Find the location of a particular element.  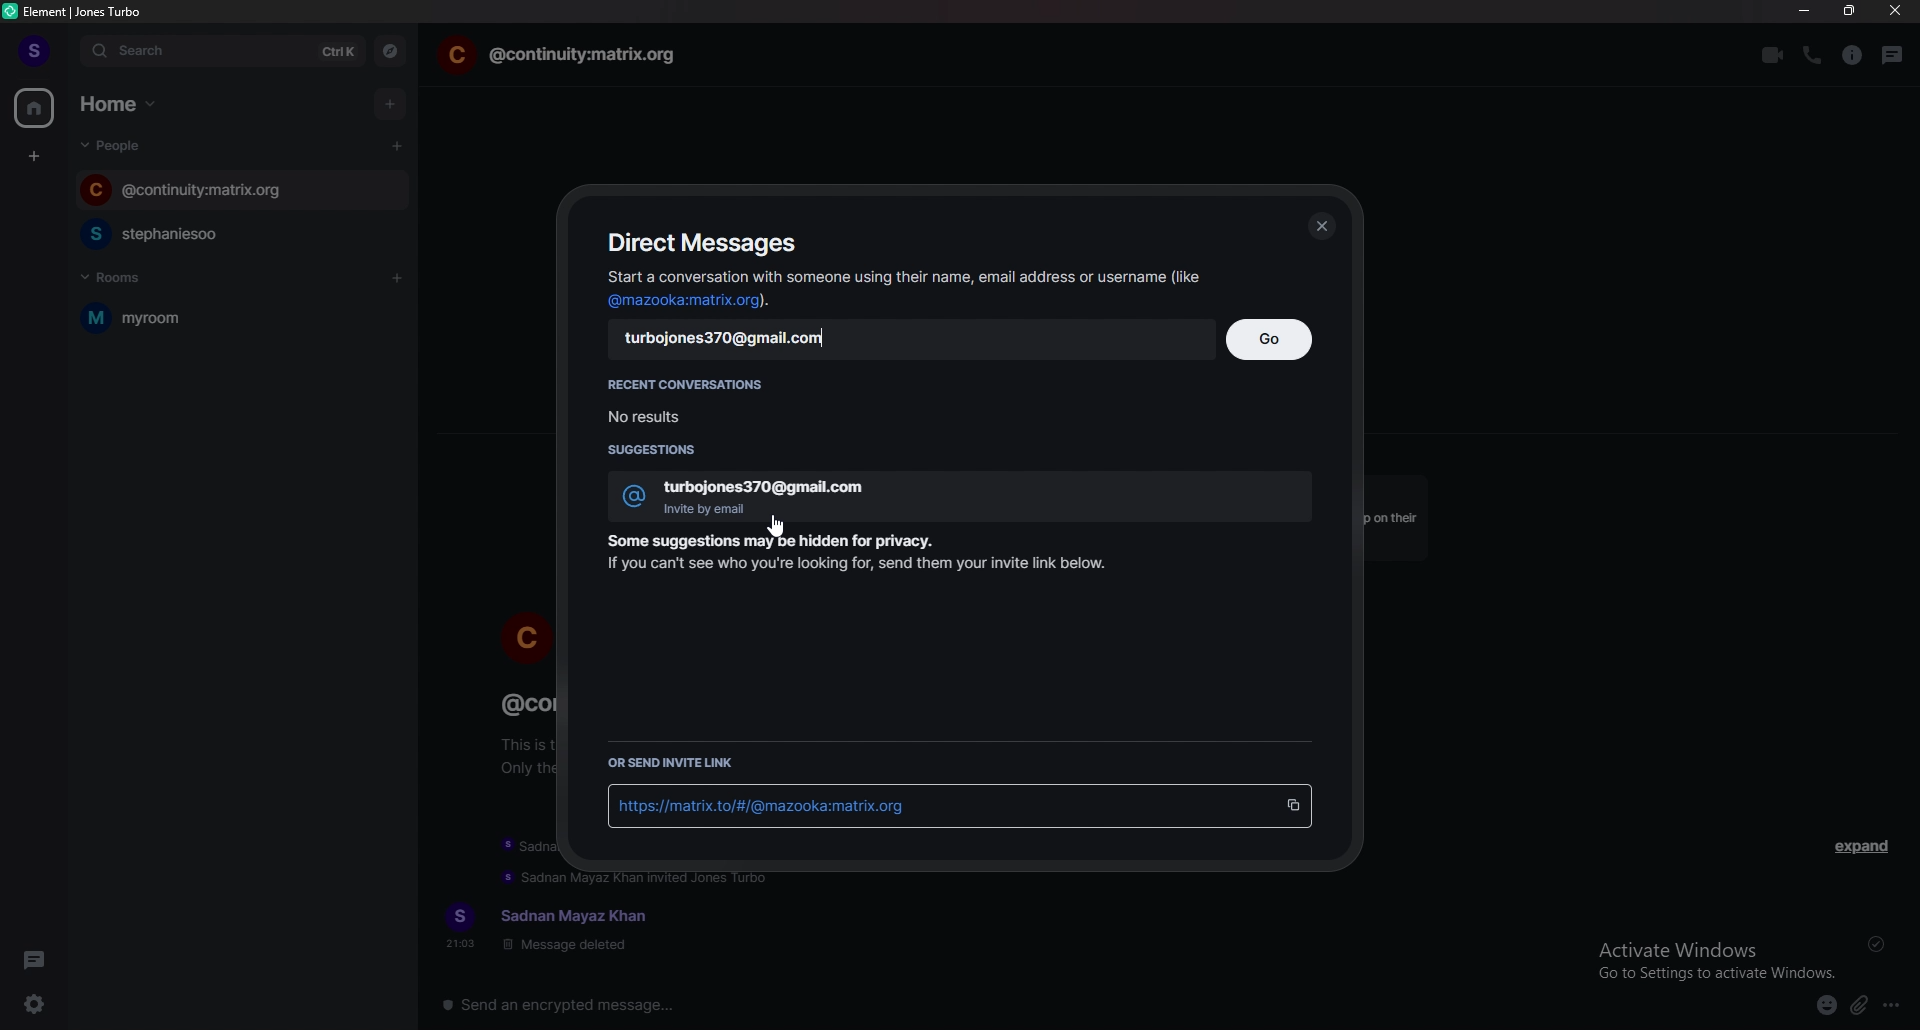

info is located at coordinates (904, 287).